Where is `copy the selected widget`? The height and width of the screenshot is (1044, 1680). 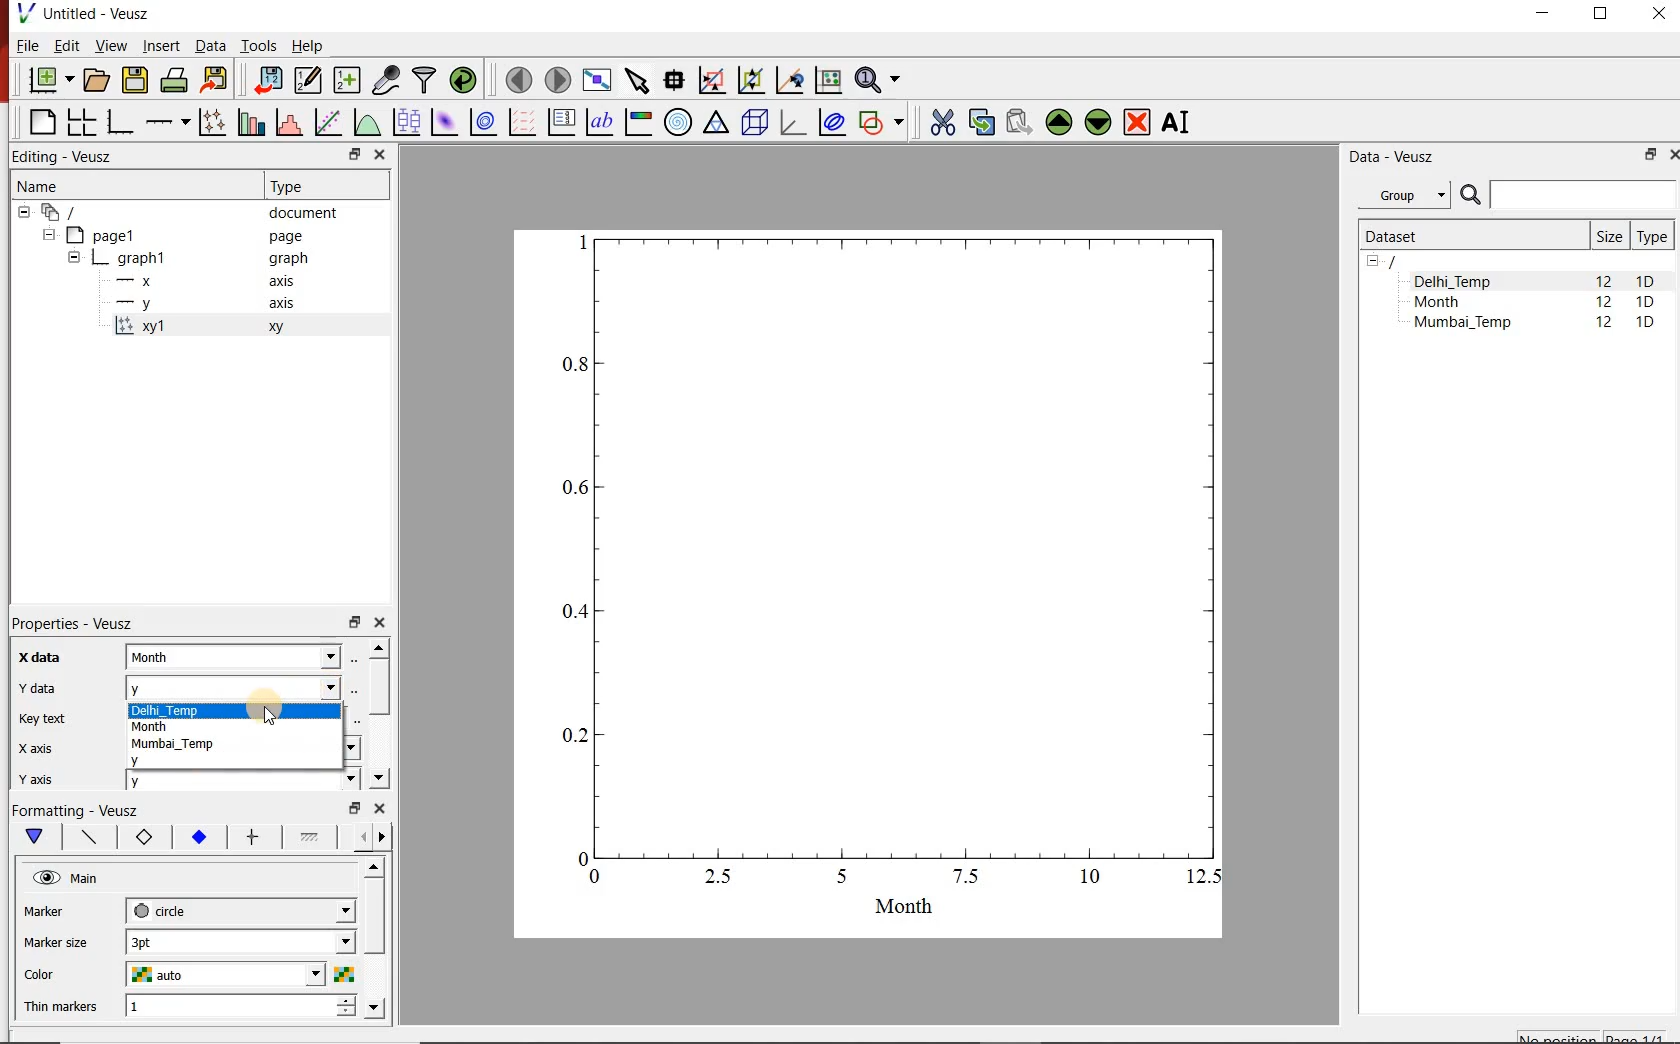
copy the selected widget is located at coordinates (979, 122).